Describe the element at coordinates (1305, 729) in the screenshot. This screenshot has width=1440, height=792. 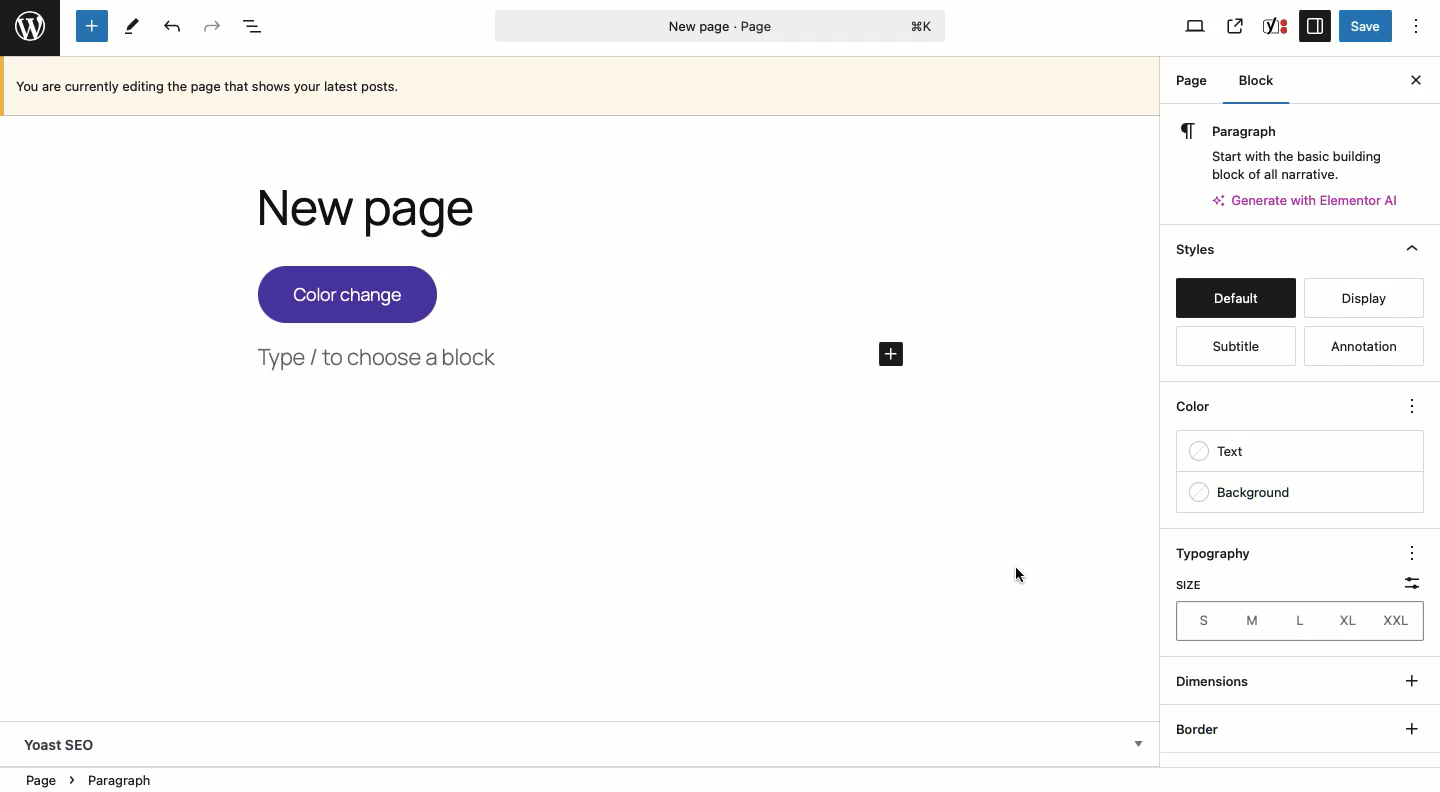
I see `Scale` at that location.